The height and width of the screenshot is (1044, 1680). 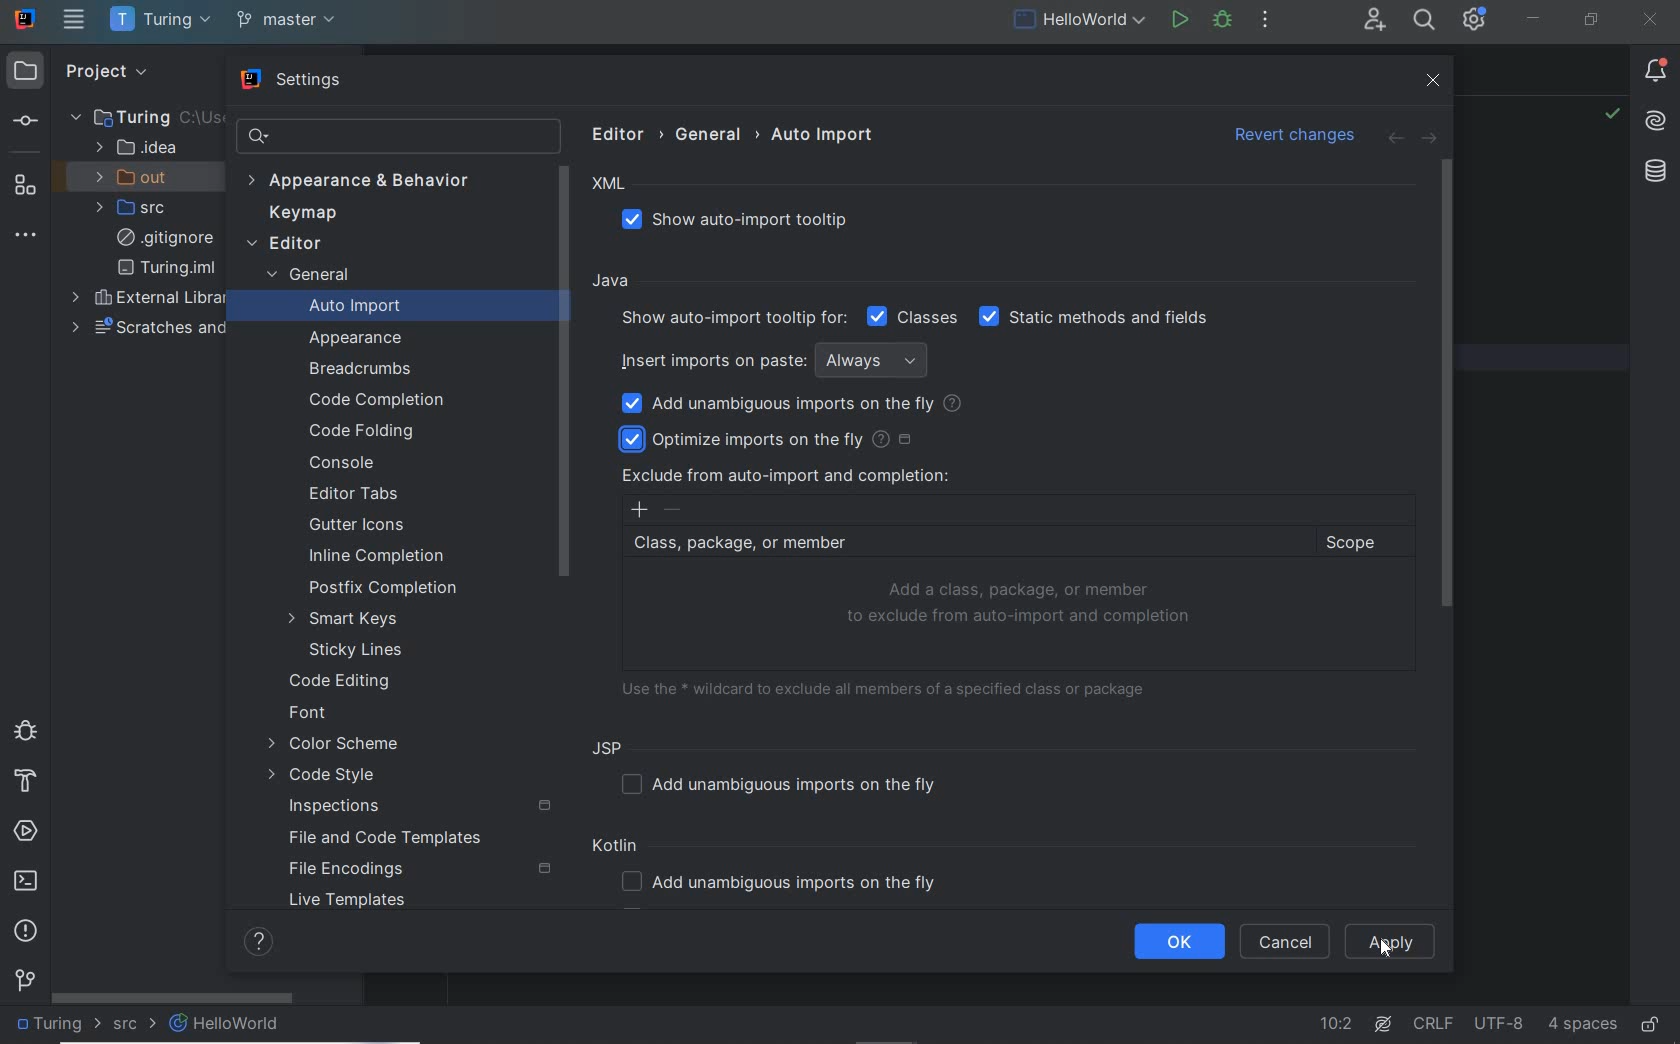 I want to click on JAVA, so click(x=614, y=282).